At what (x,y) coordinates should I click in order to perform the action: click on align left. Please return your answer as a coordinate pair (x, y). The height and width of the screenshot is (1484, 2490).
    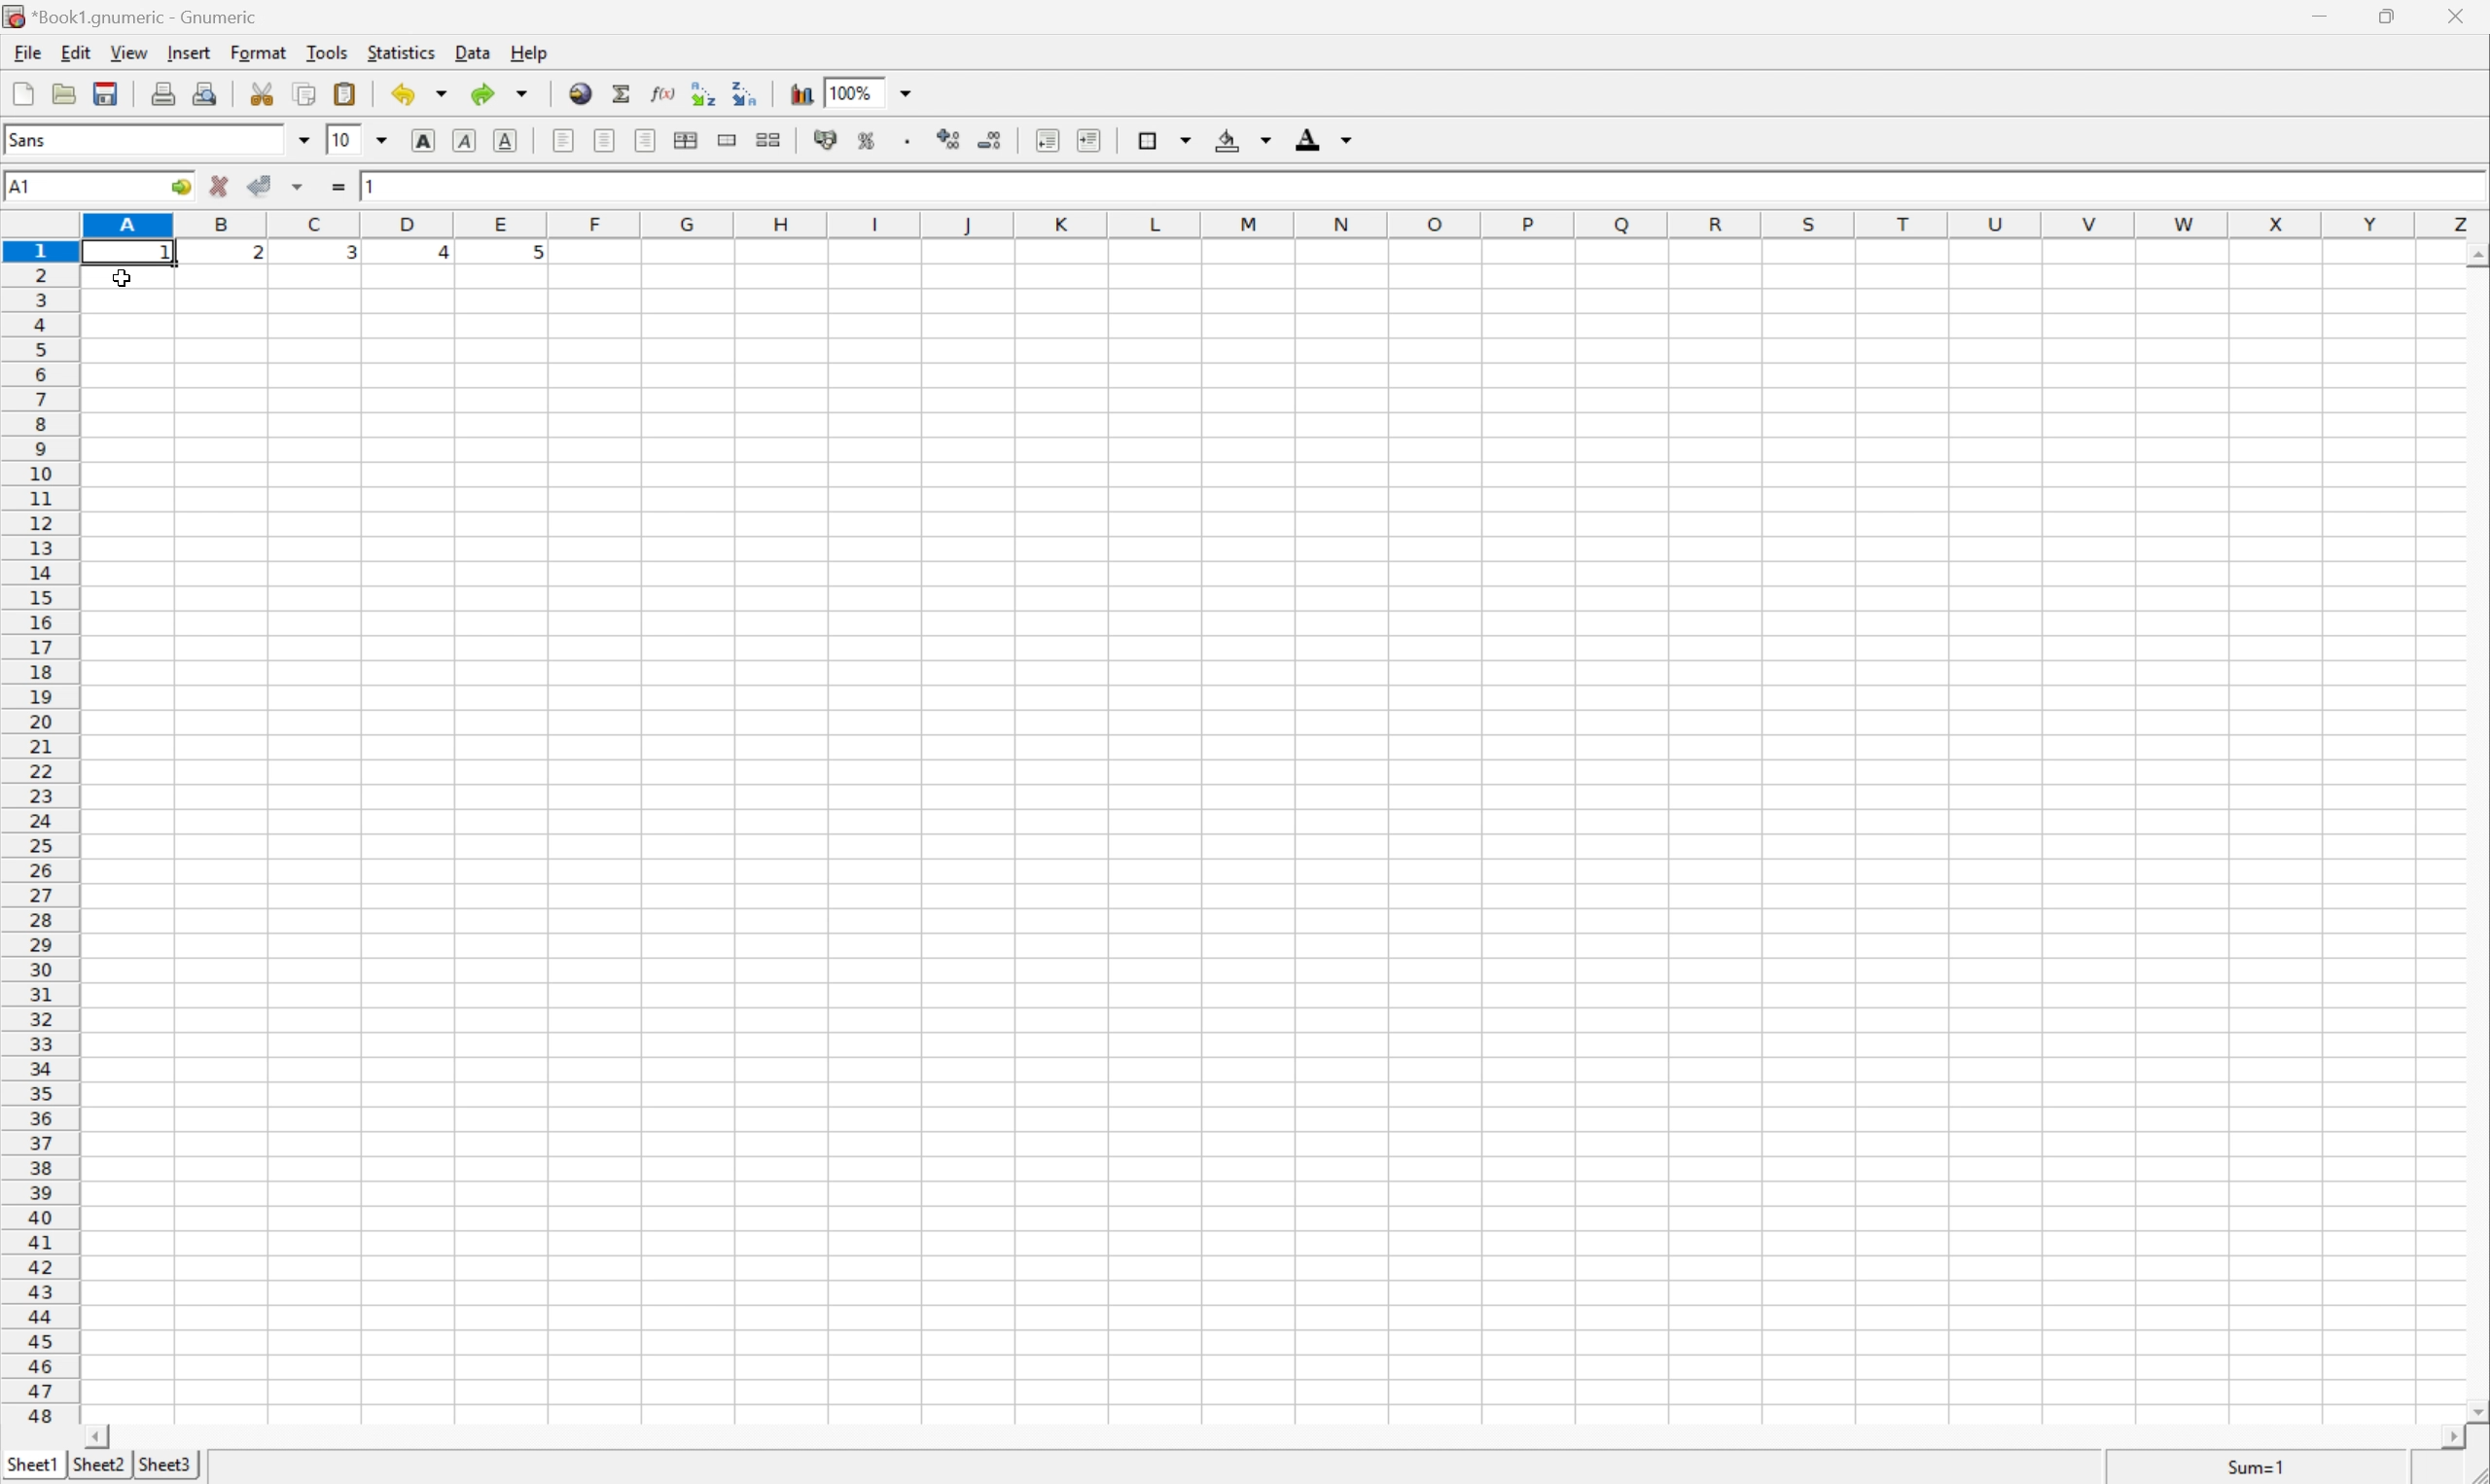
    Looking at the image, I should click on (565, 139).